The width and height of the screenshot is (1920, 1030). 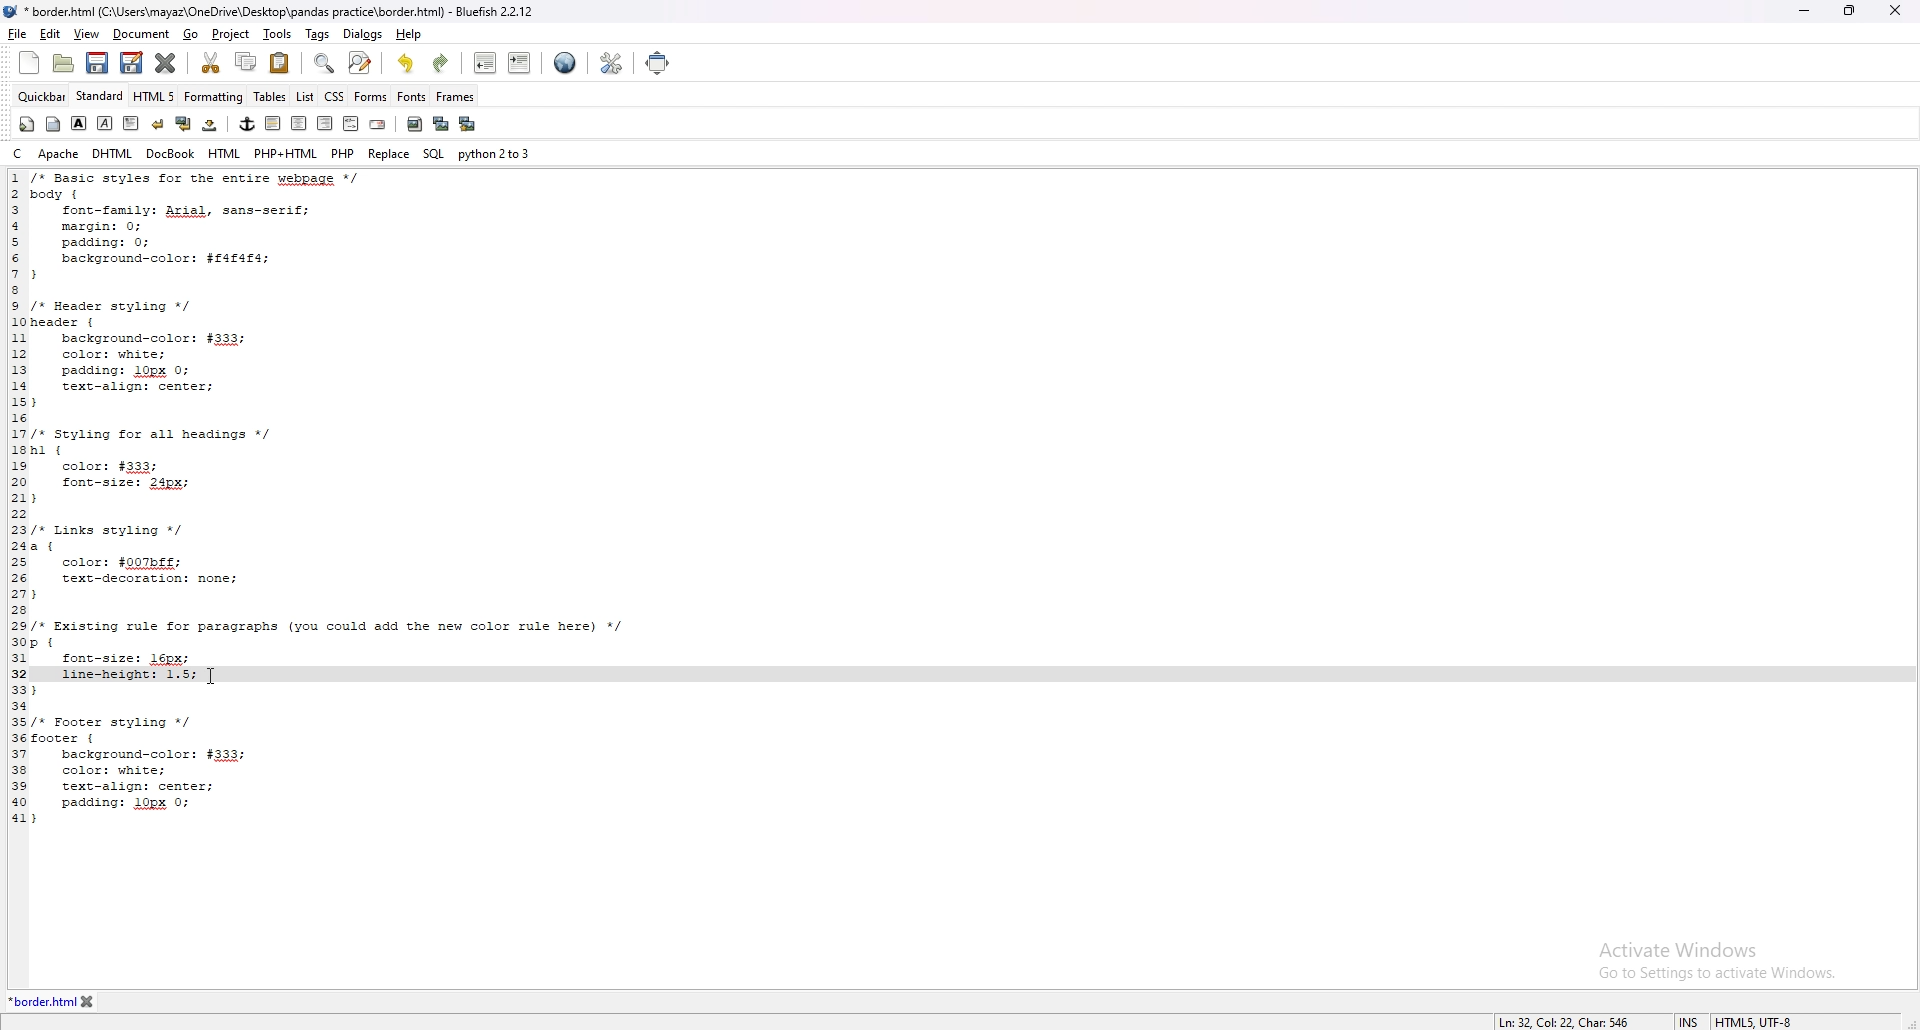 I want to click on insert thumbnail, so click(x=441, y=125).